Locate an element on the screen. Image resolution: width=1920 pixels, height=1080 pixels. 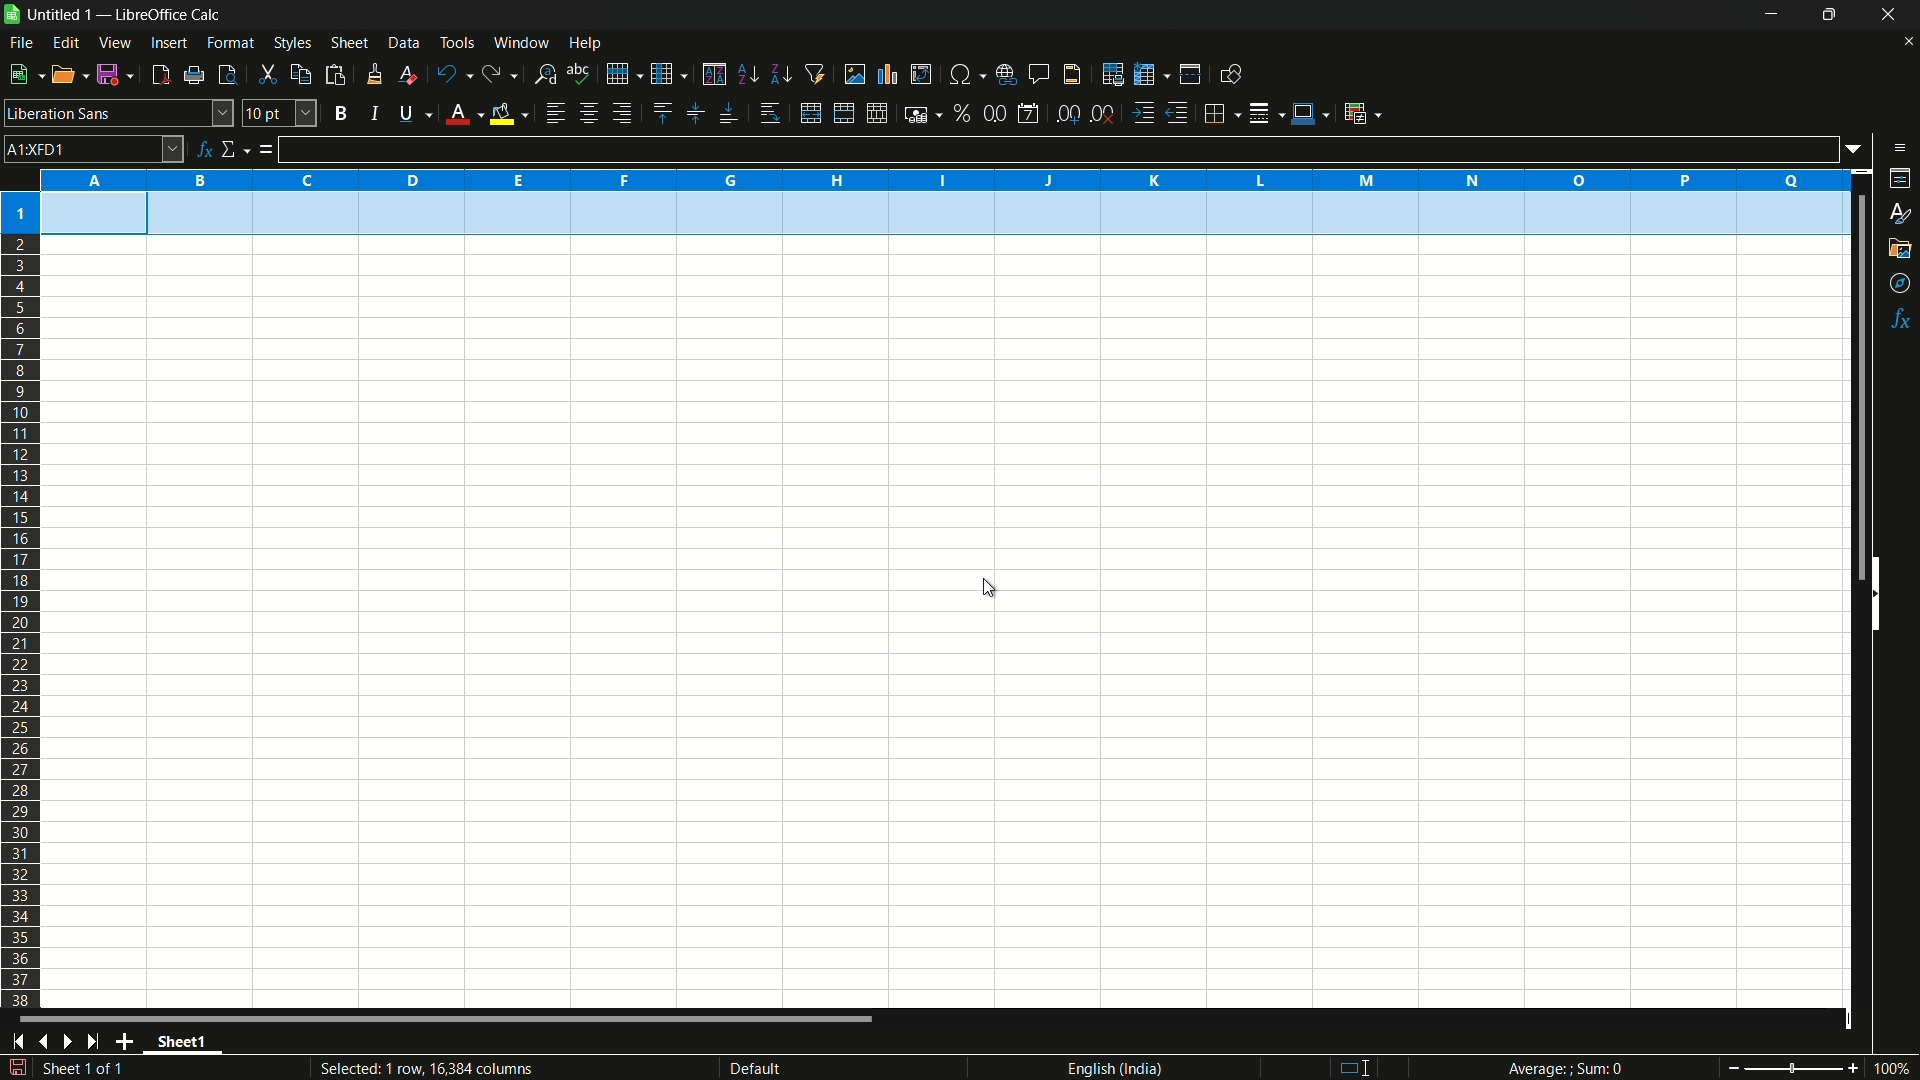
maximize or restore is located at coordinates (1829, 15).